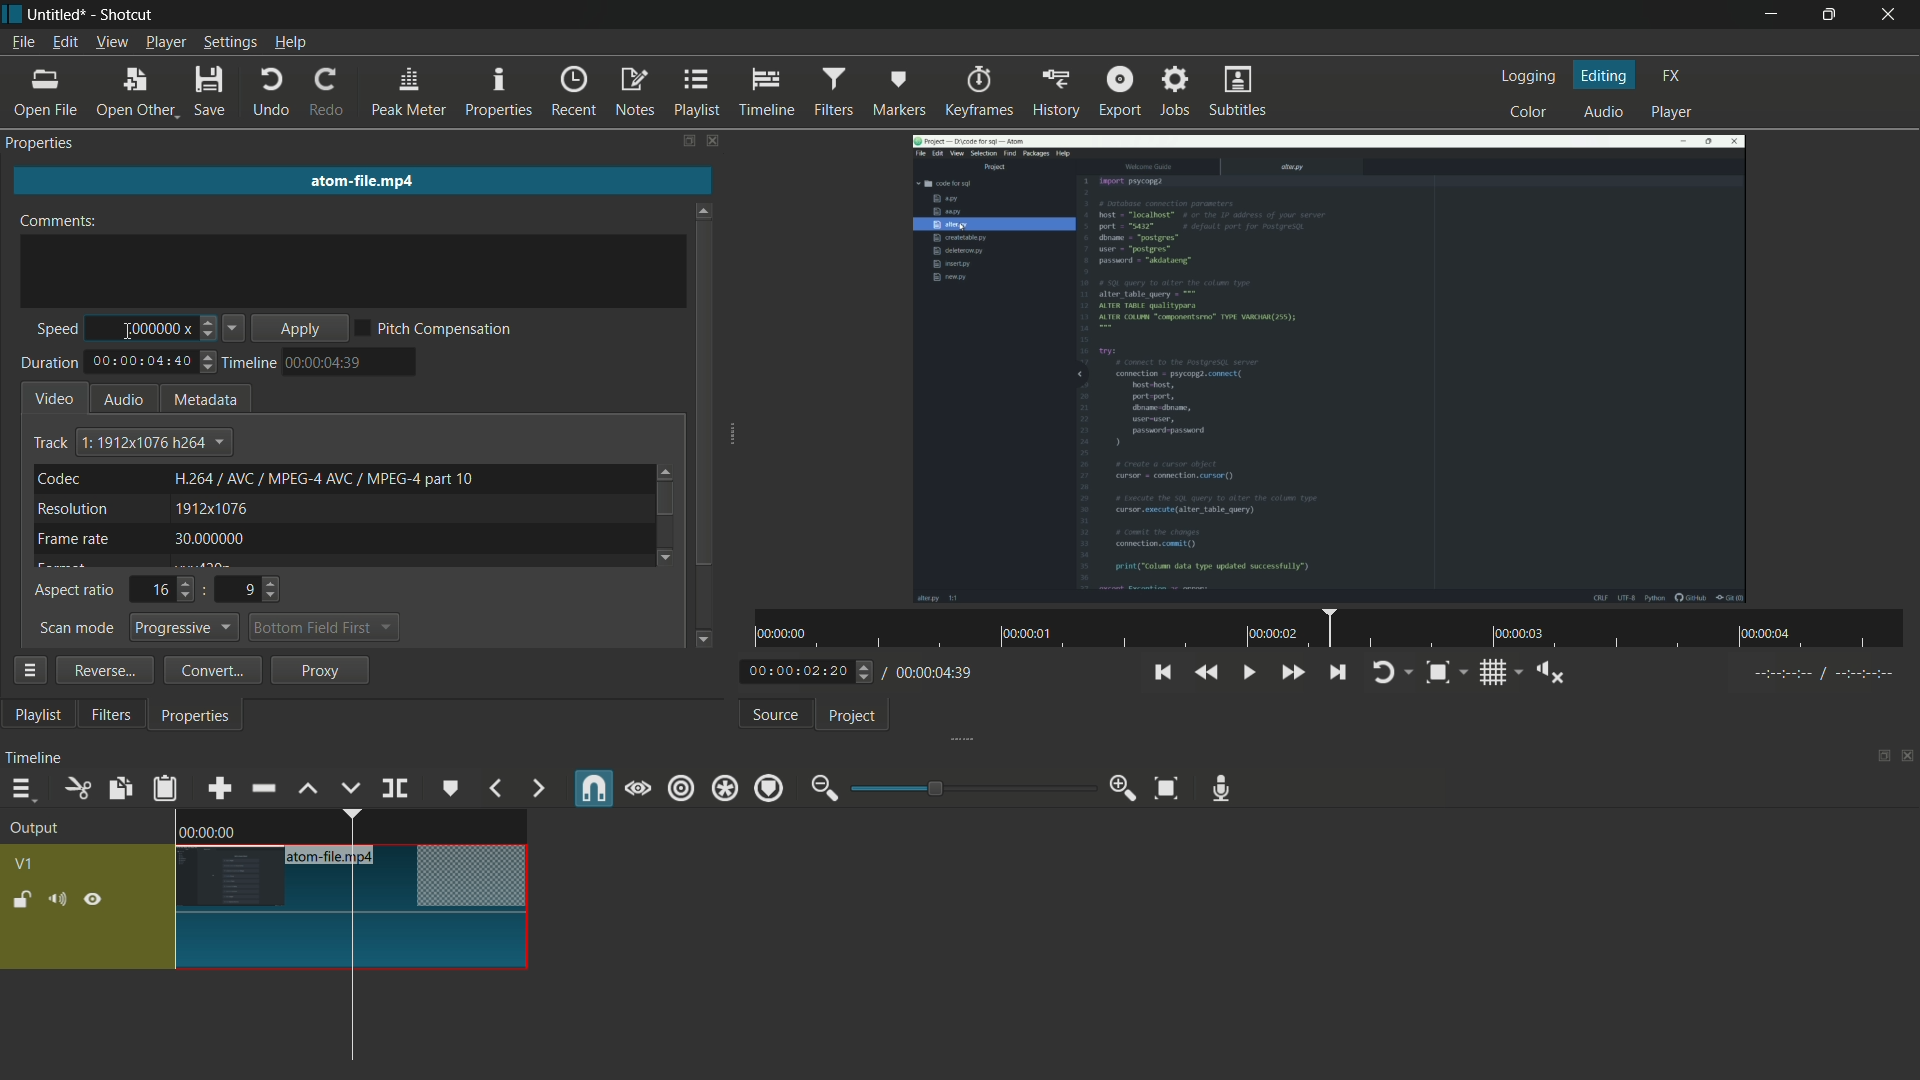 The height and width of the screenshot is (1080, 1920). I want to click on comments, so click(58, 221).